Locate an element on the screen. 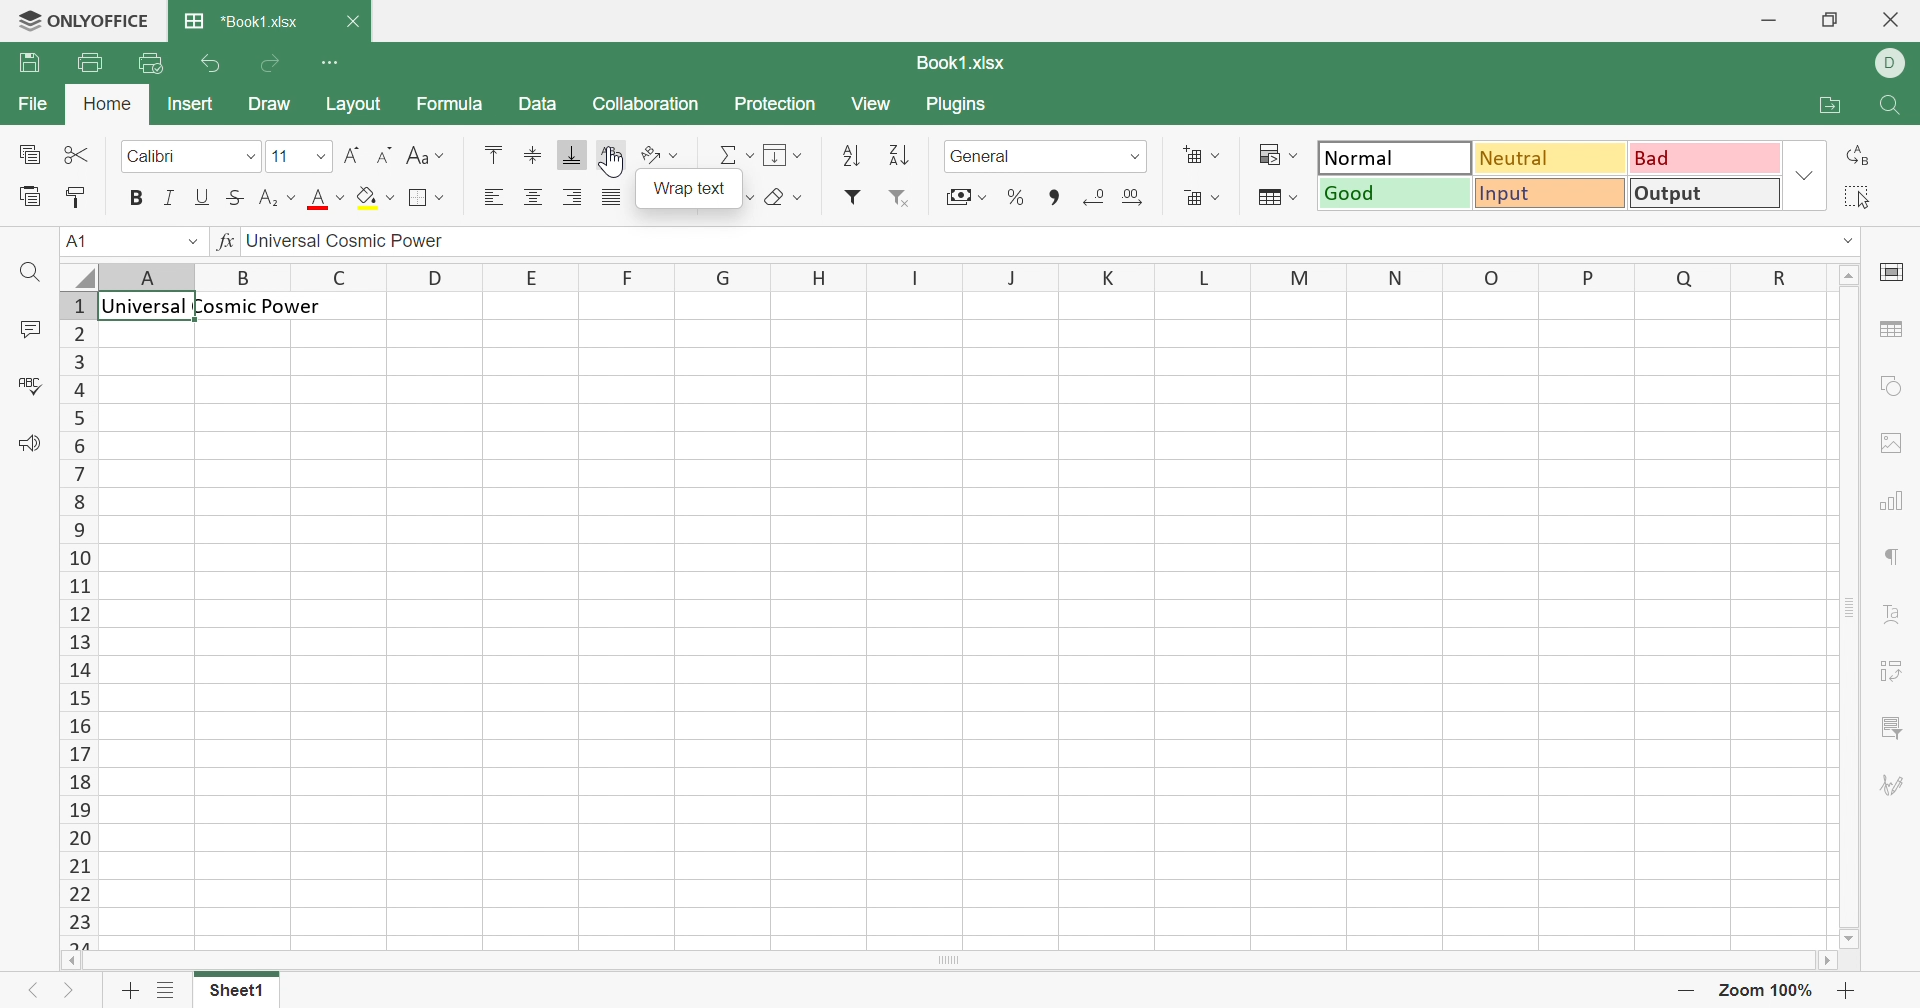 This screenshot has height=1008, width=1920. Bold is located at coordinates (130, 199).